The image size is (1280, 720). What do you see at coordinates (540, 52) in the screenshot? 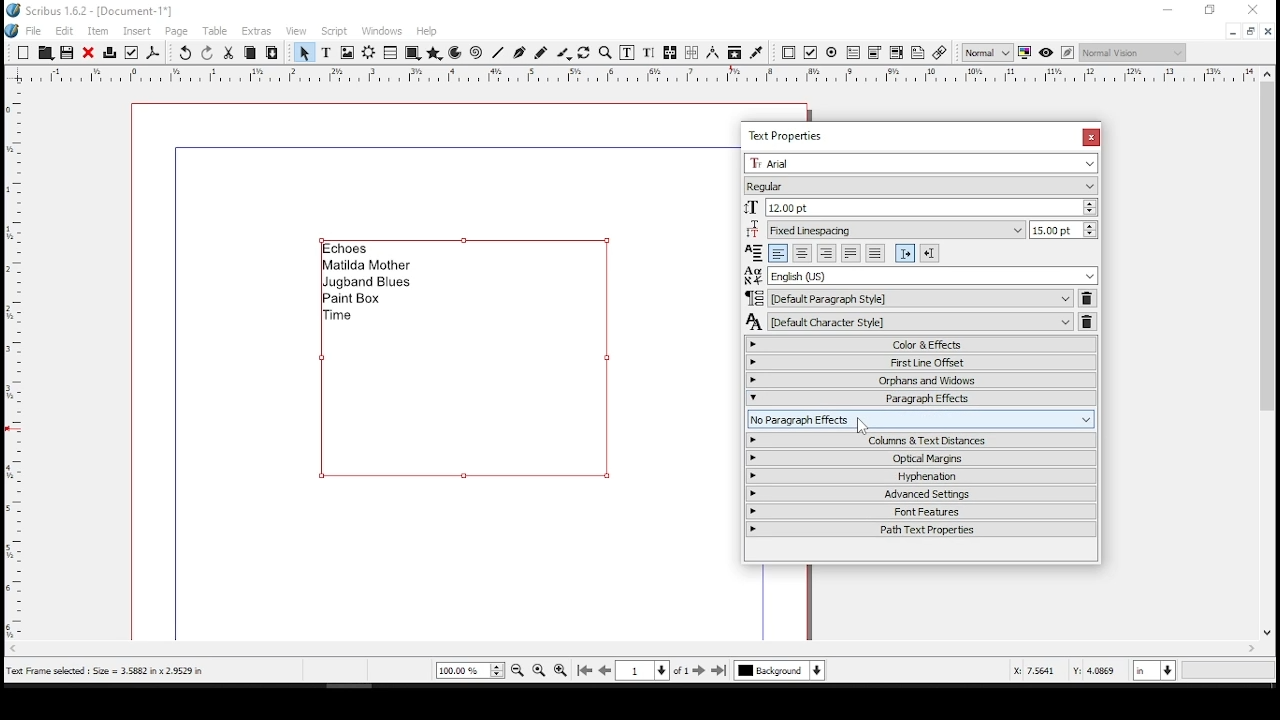
I see `freehand line` at bounding box center [540, 52].